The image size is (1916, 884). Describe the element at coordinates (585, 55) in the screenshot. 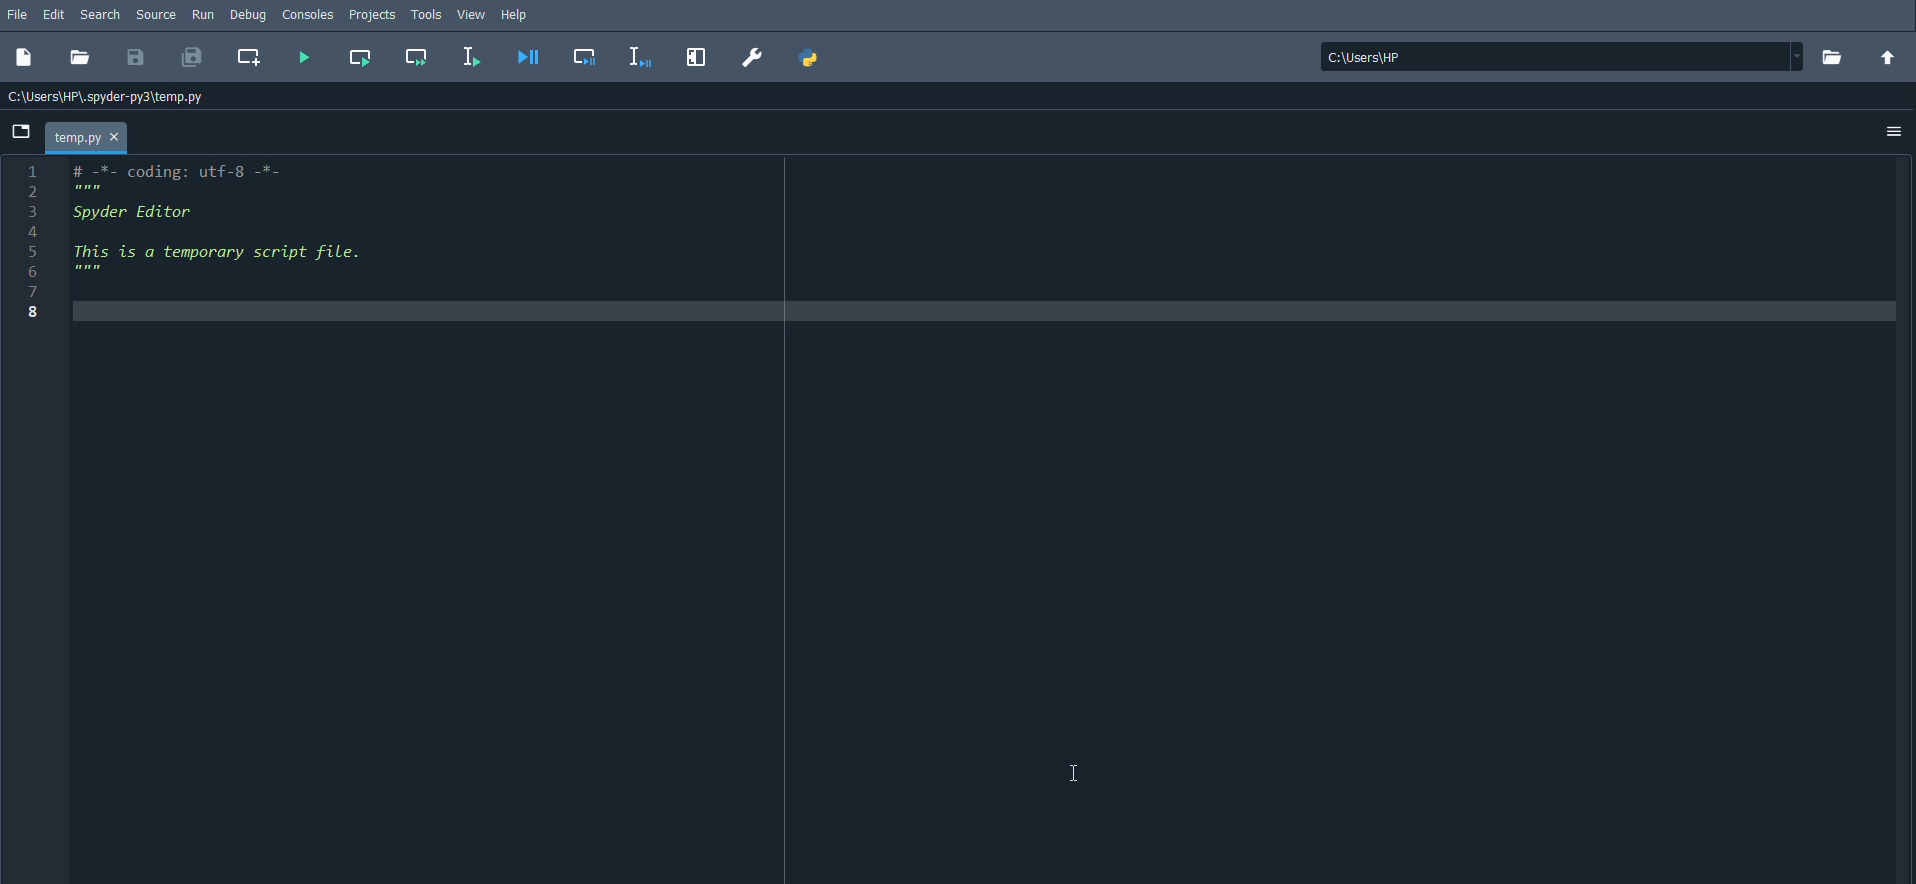

I see `Debug cell` at that location.